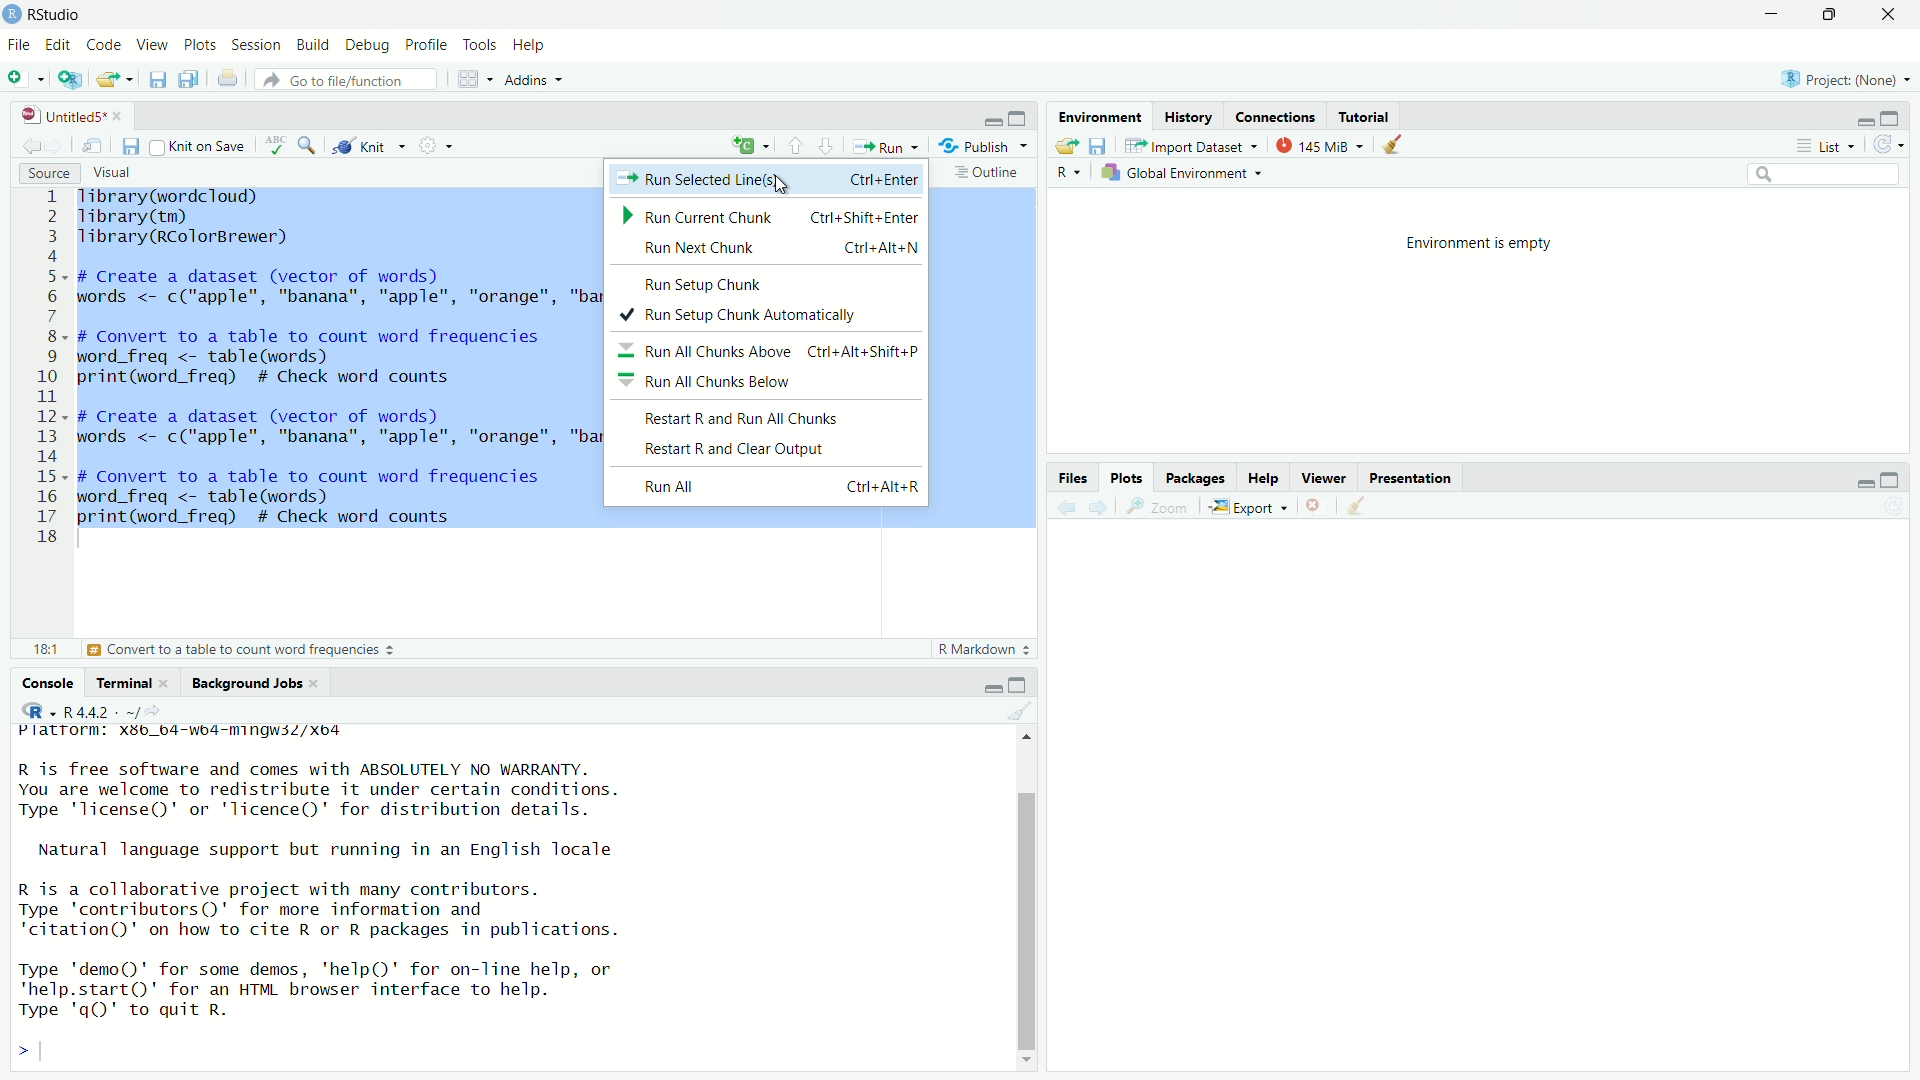  What do you see at coordinates (1193, 148) in the screenshot?
I see `Input Dataset` at bounding box center [1193, 148].